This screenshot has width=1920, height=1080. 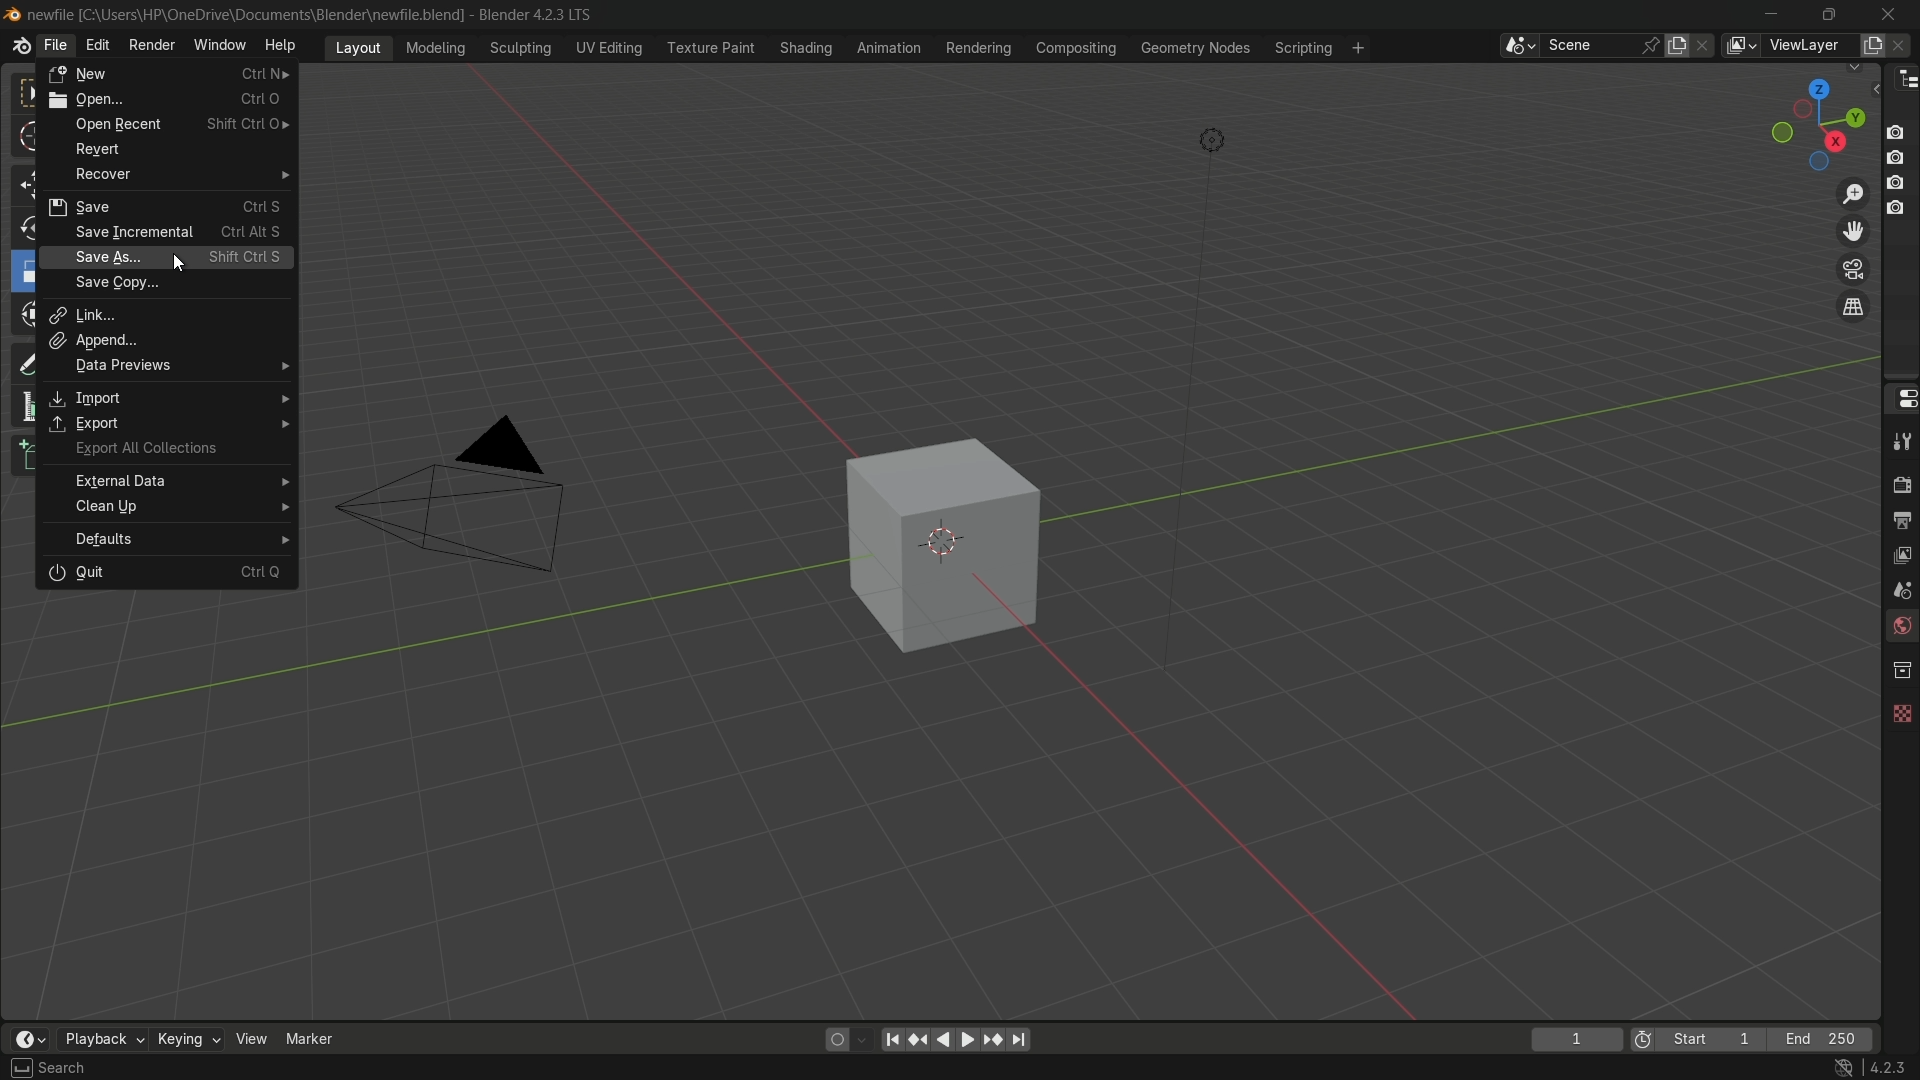 What do you see at coordinates (19, 227) in the screenshot?
I see `rotate` at bounding box center [19, 227].